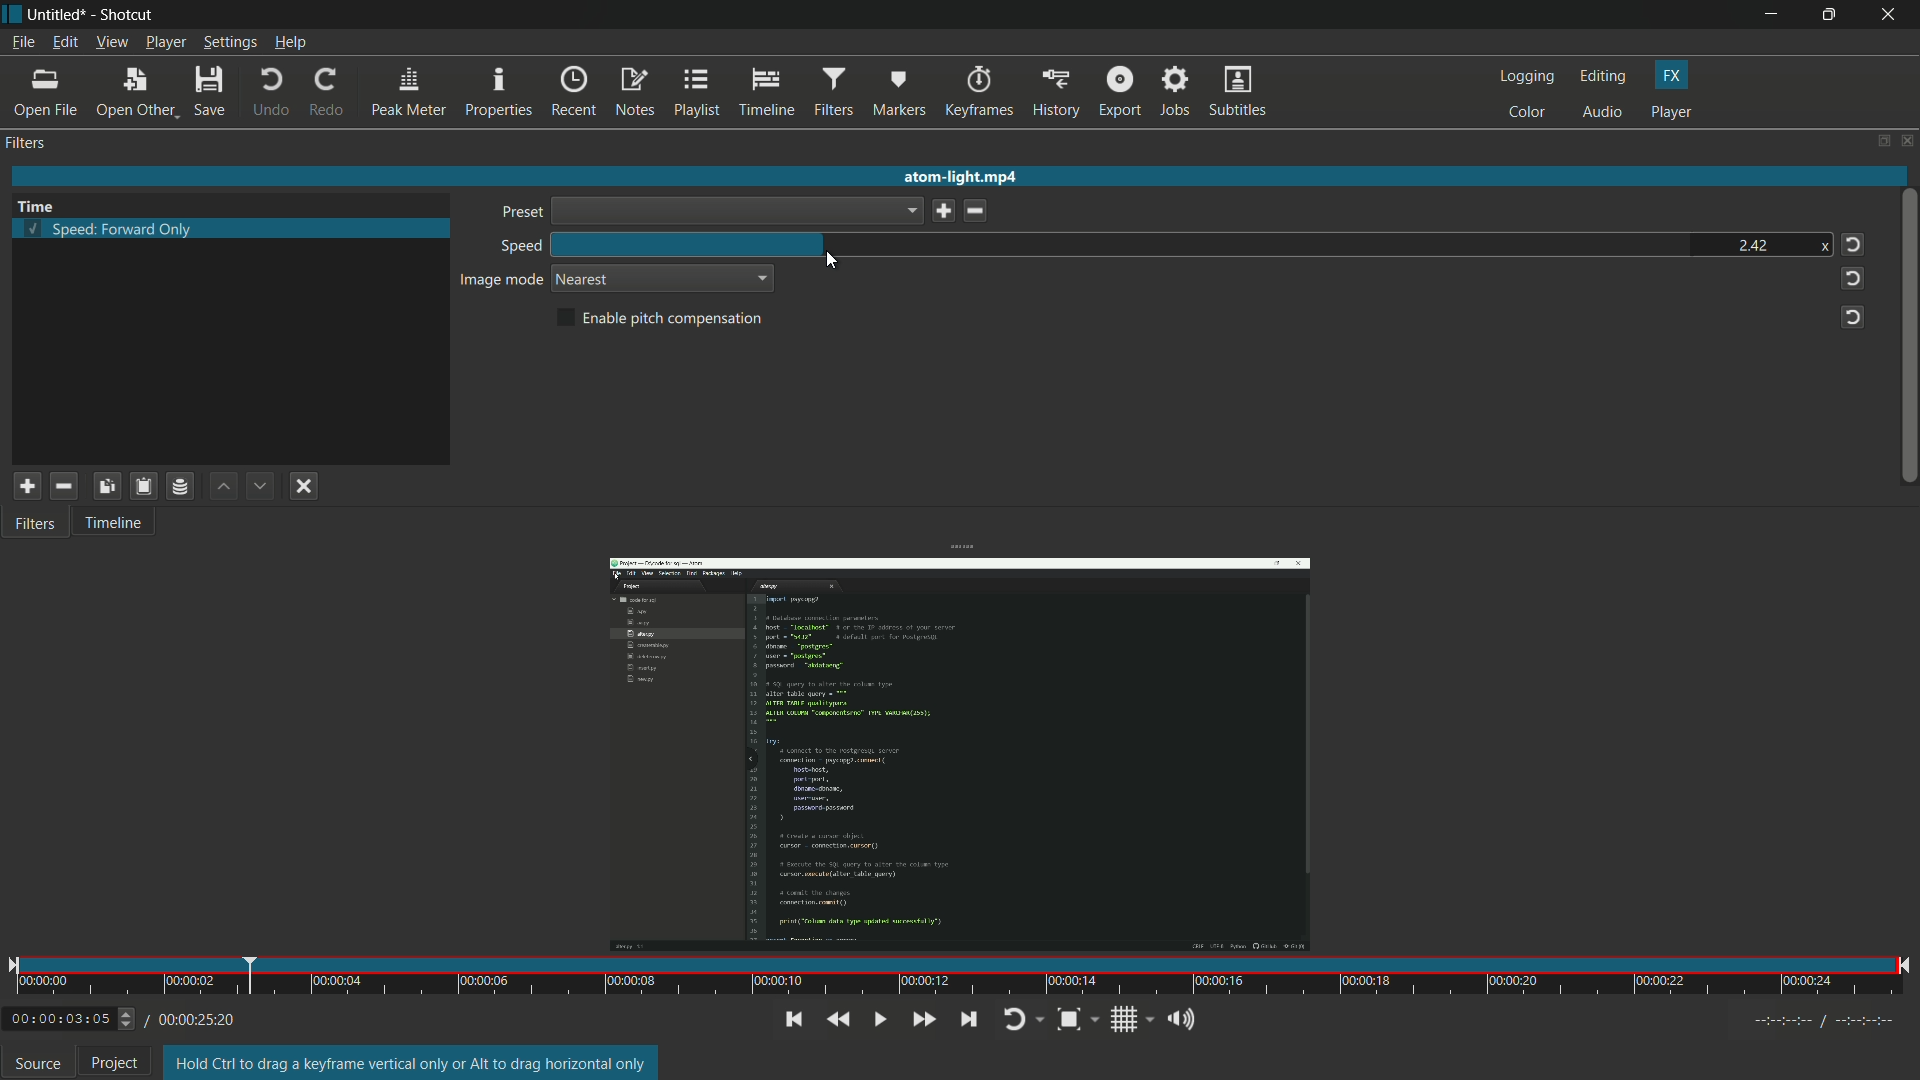  Describe the element at coordinates (1803, 1019) in the screenshot. I see `Timecodes` at that location.